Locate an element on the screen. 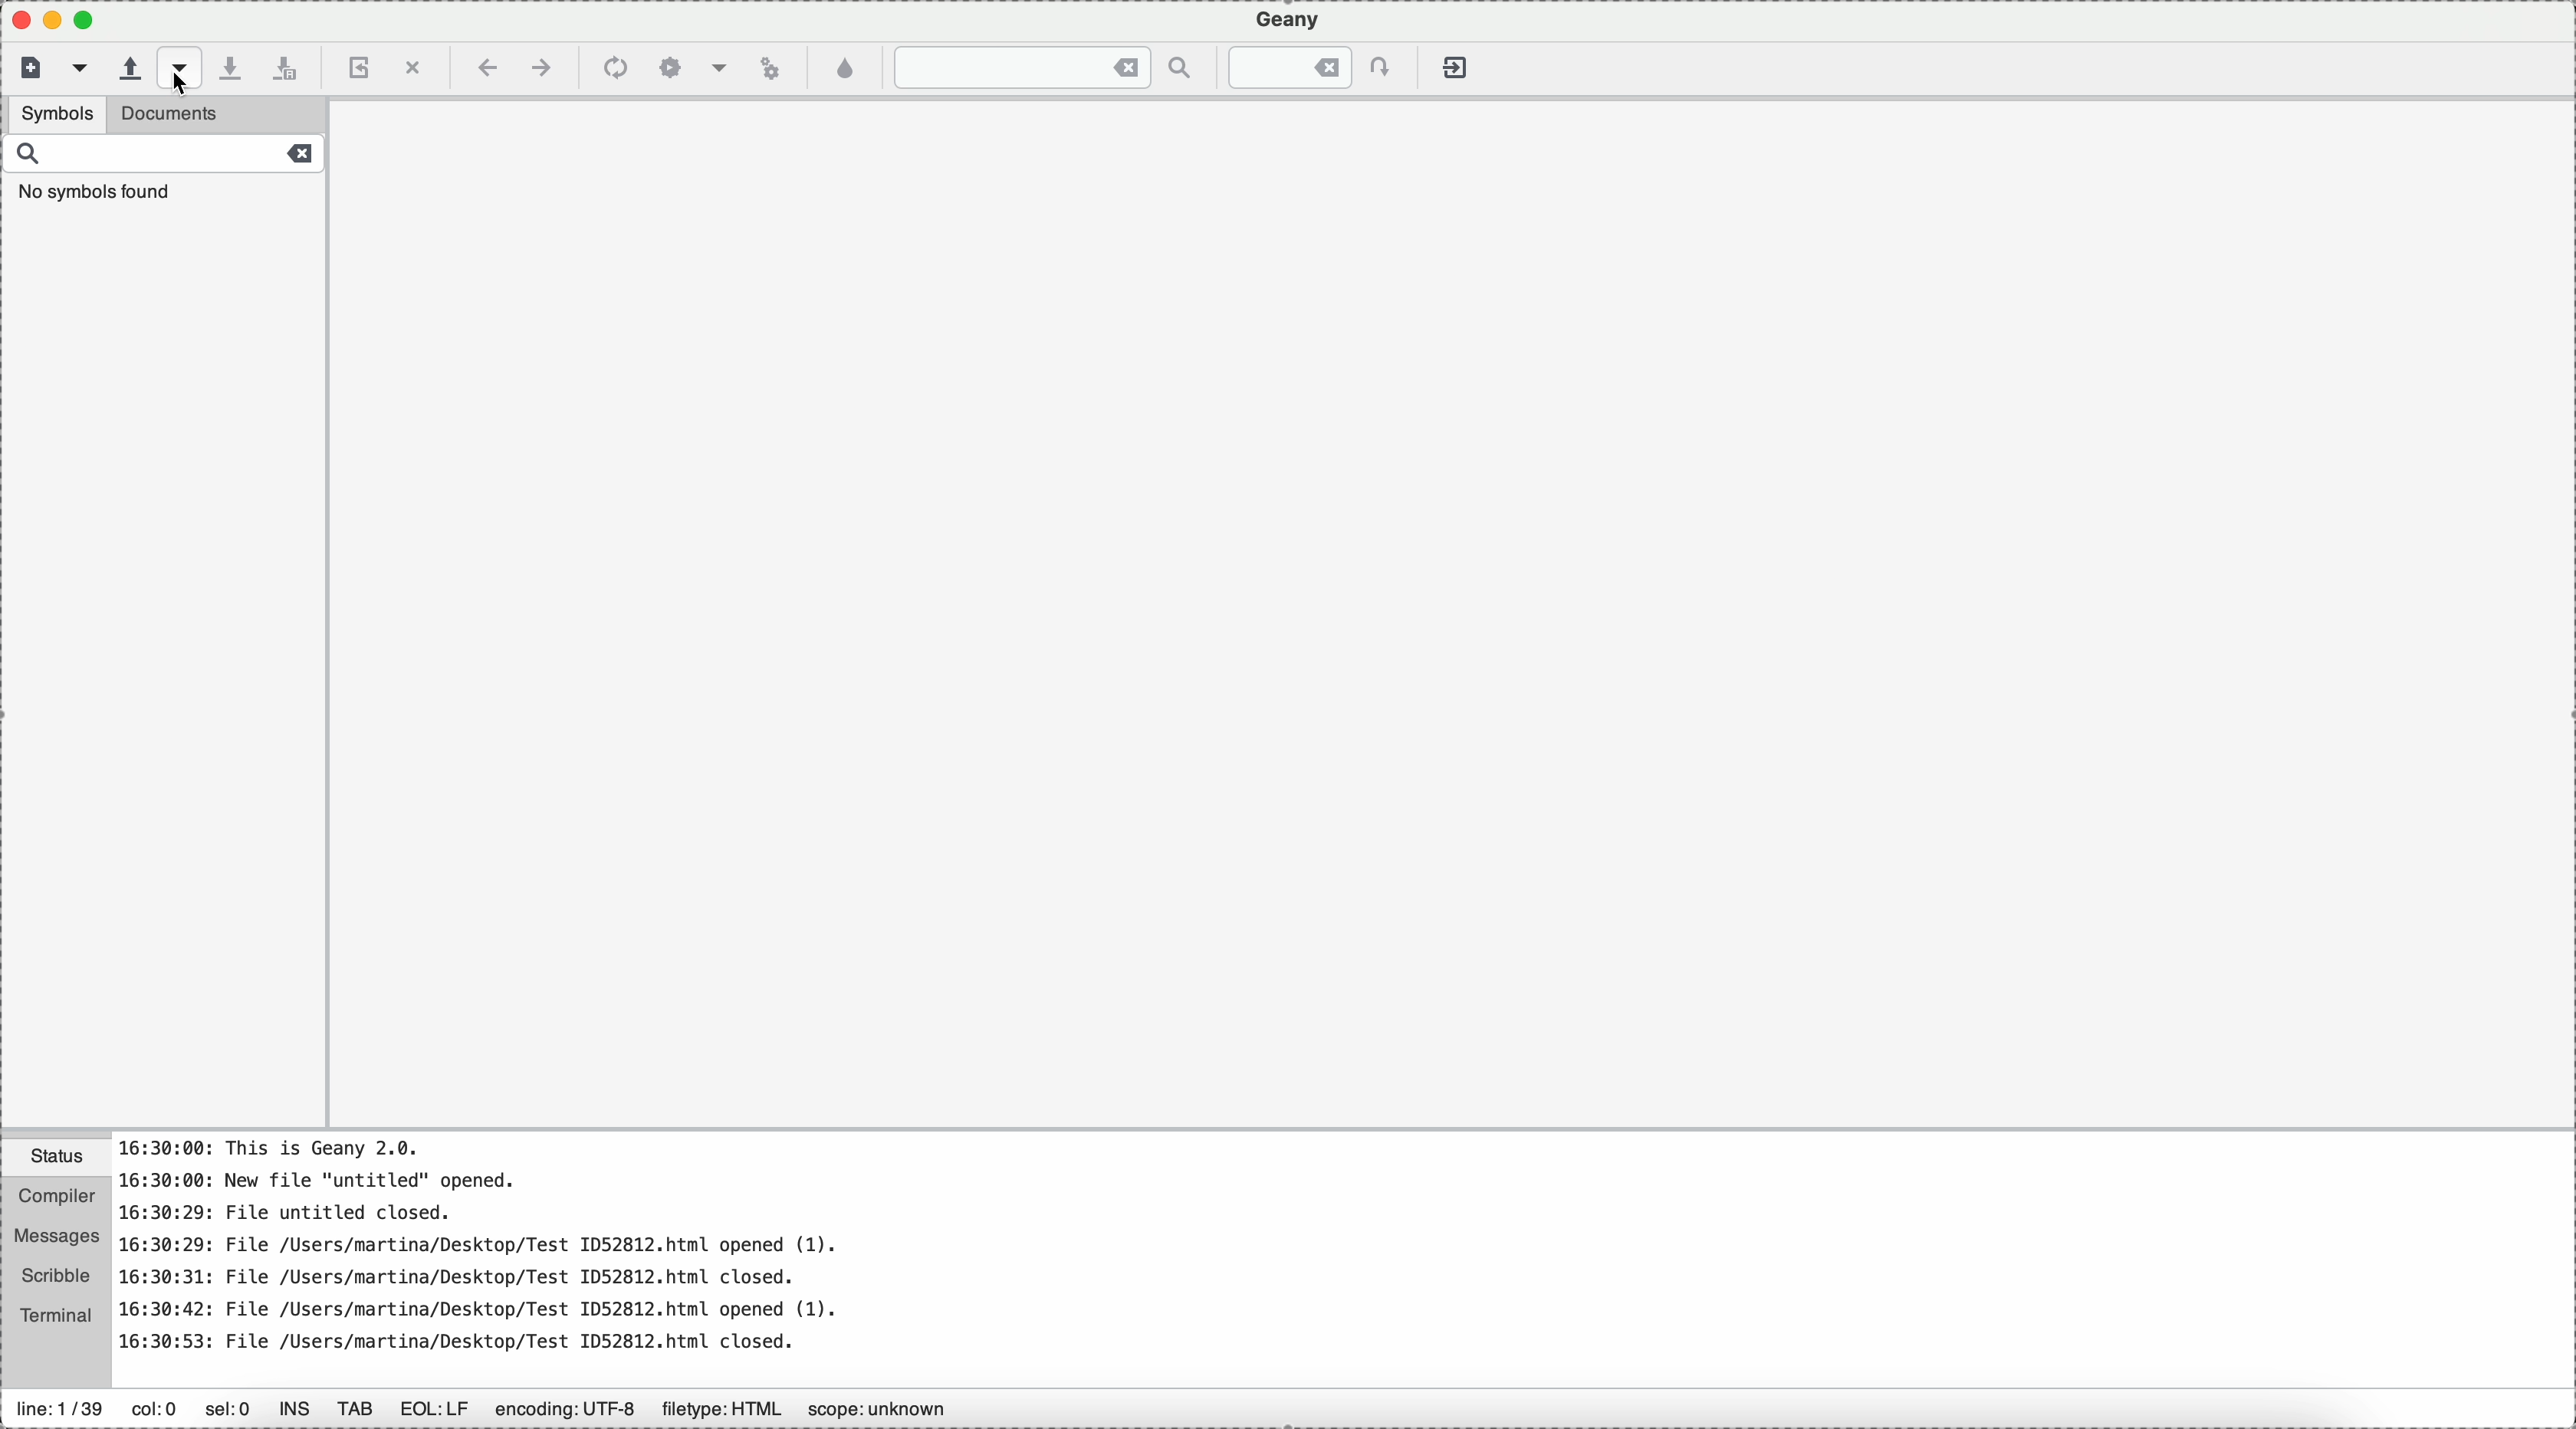 The width and height of the screenshot is (2576, 1429). save all open files is located at coordinates (290, 65).